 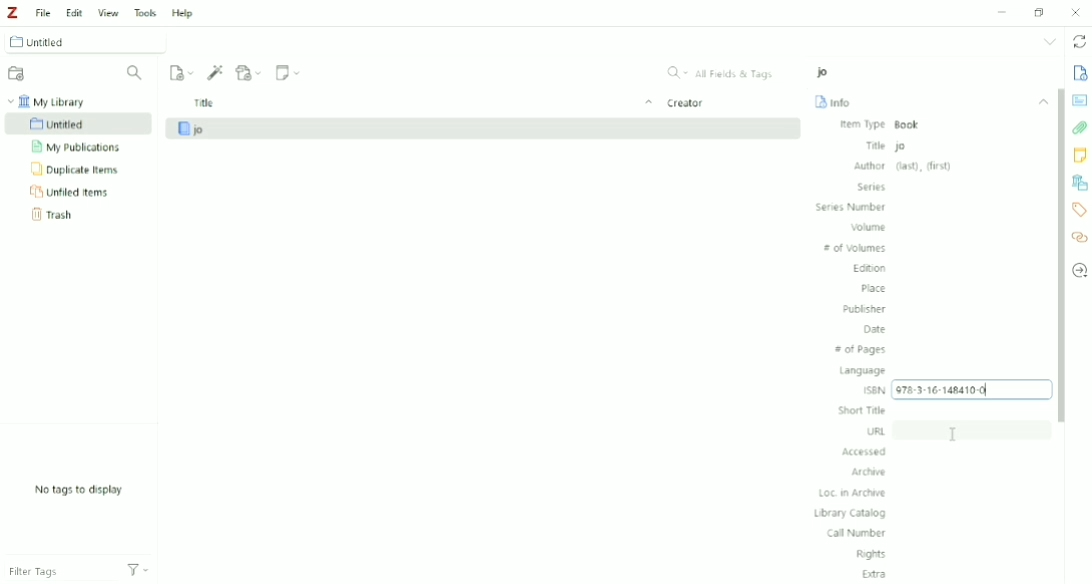 I want to click on Language, so click(x=863, y=371).